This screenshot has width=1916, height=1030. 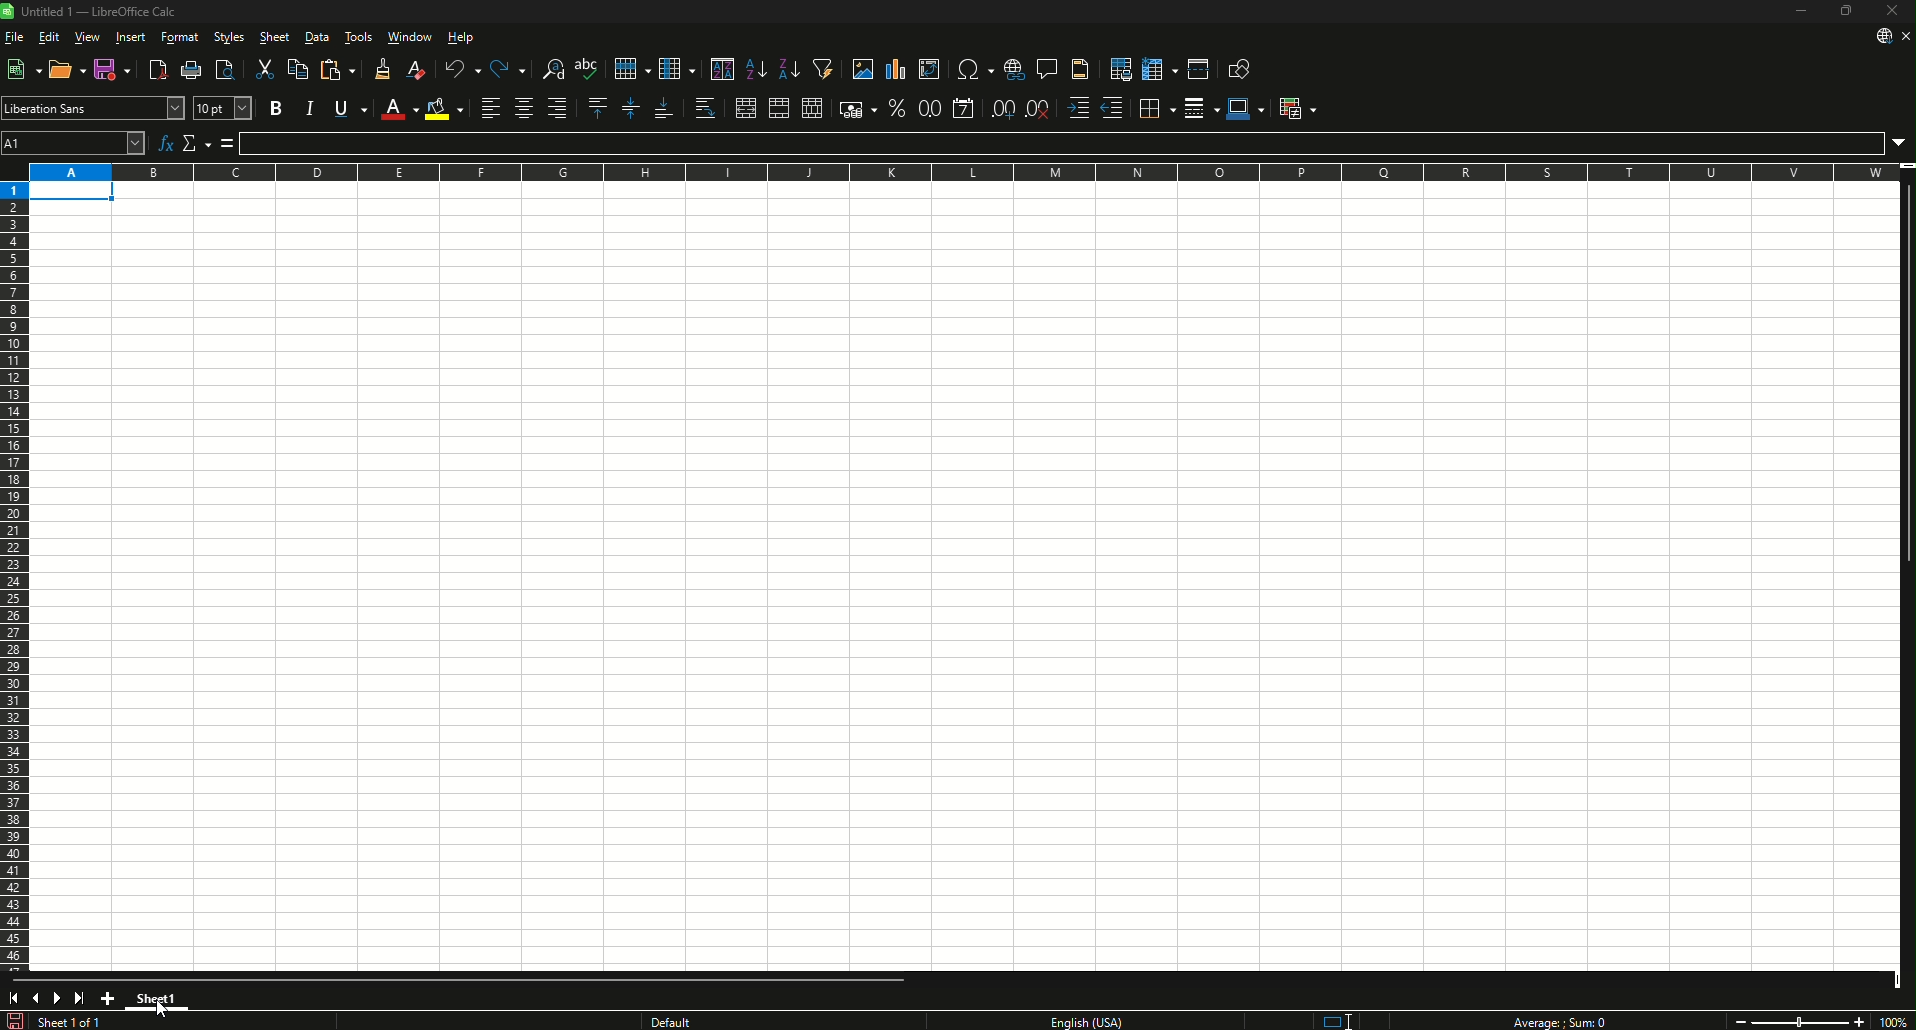 I want to click on Tools, so click(x=359, y=36).